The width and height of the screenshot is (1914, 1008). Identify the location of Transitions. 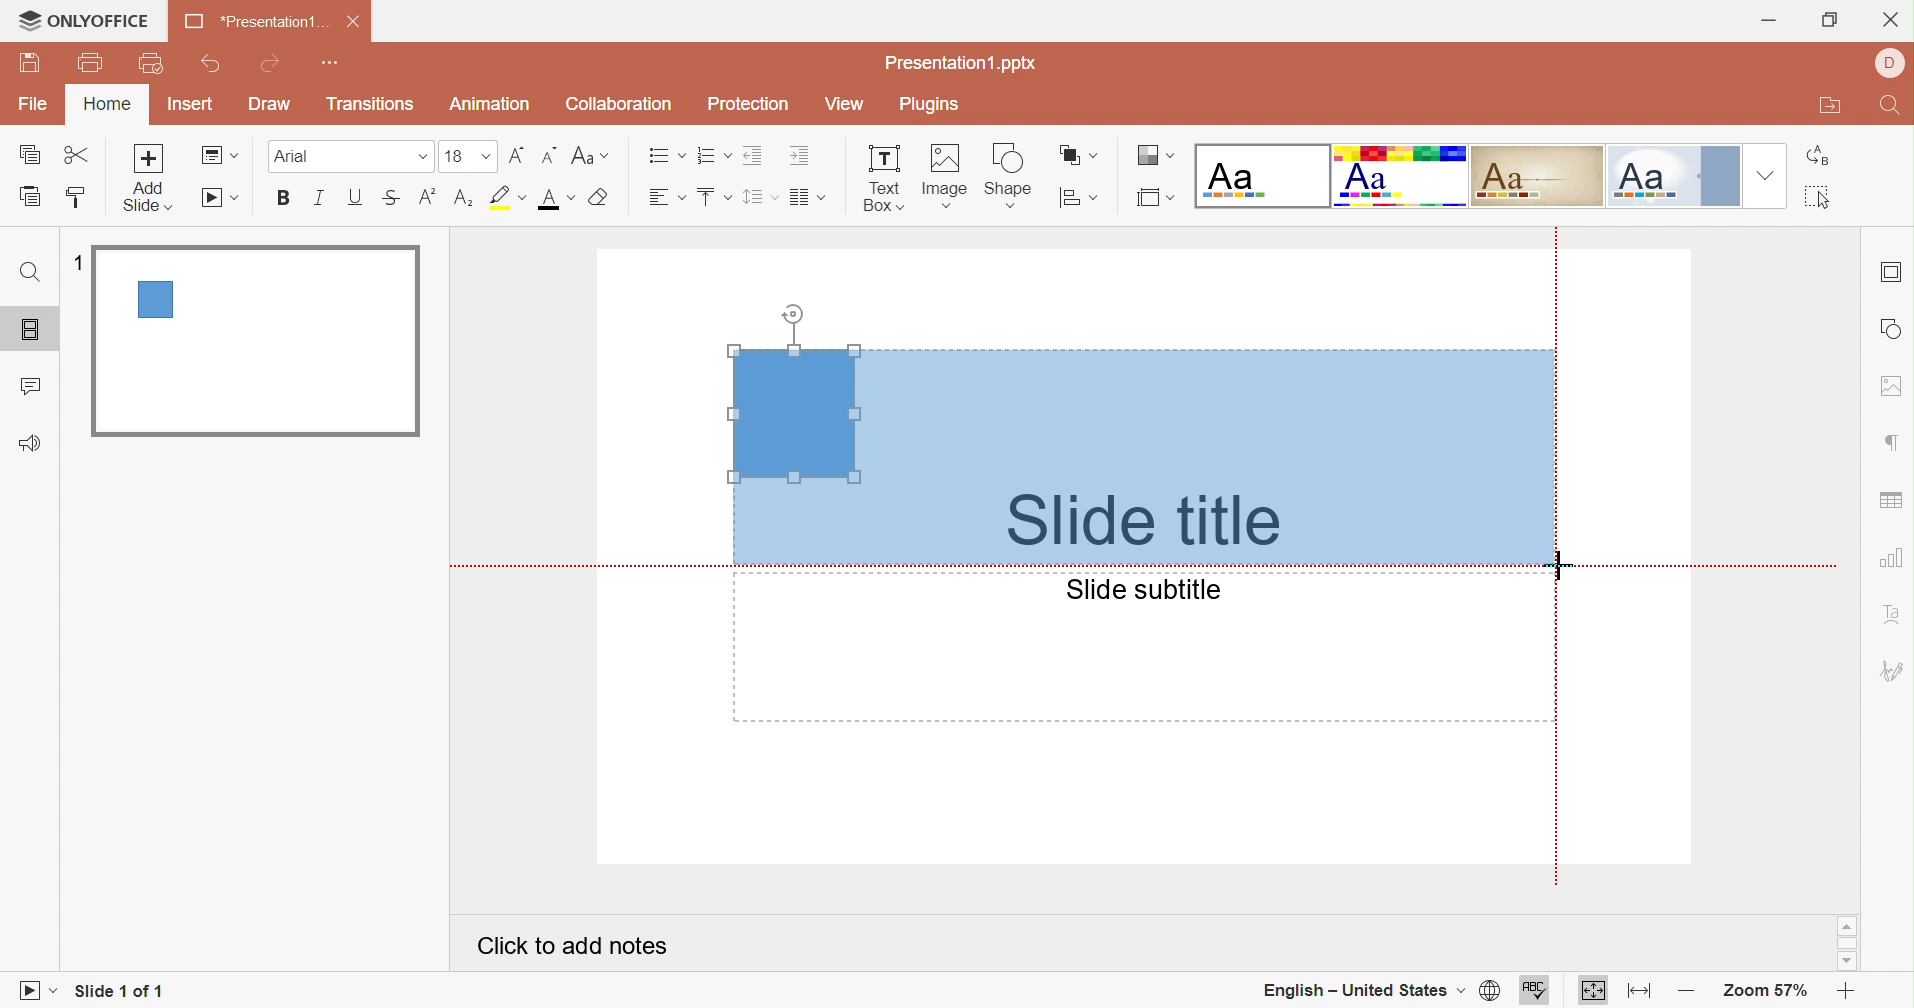
(372, 104).